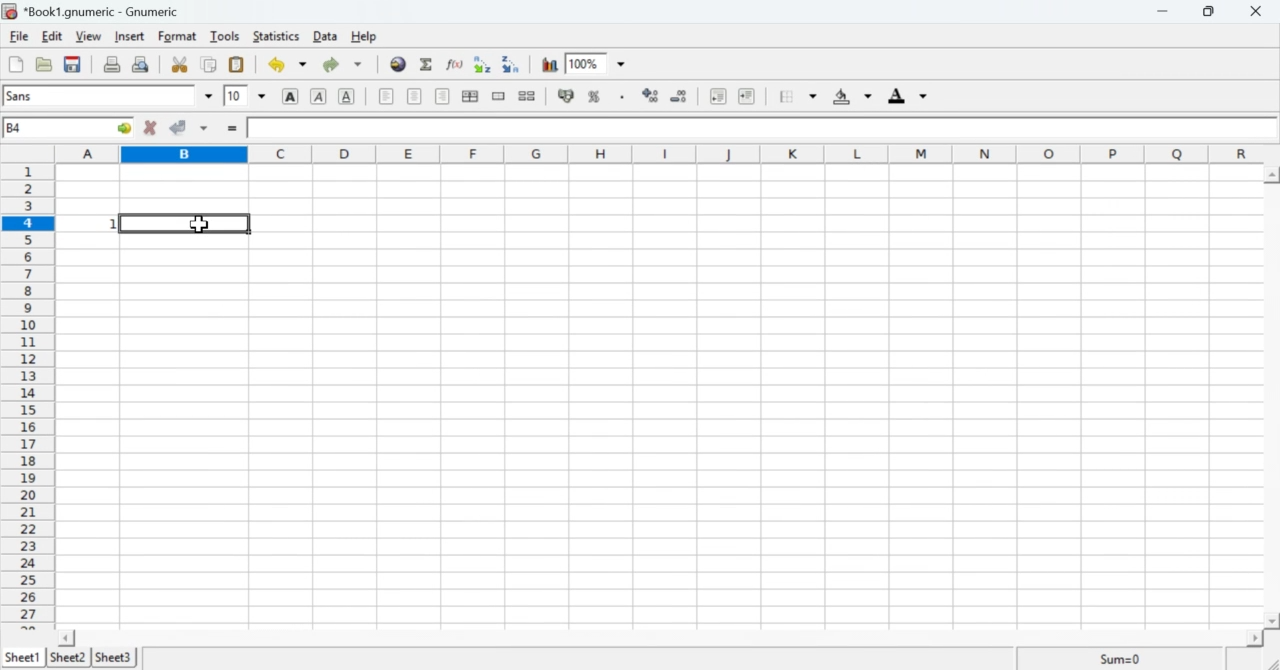 The image size is (1280, 670). What do you see at coordinates (178, 65) in the screenshot?
I see `Cut selection` at bounding box center [178, 65].